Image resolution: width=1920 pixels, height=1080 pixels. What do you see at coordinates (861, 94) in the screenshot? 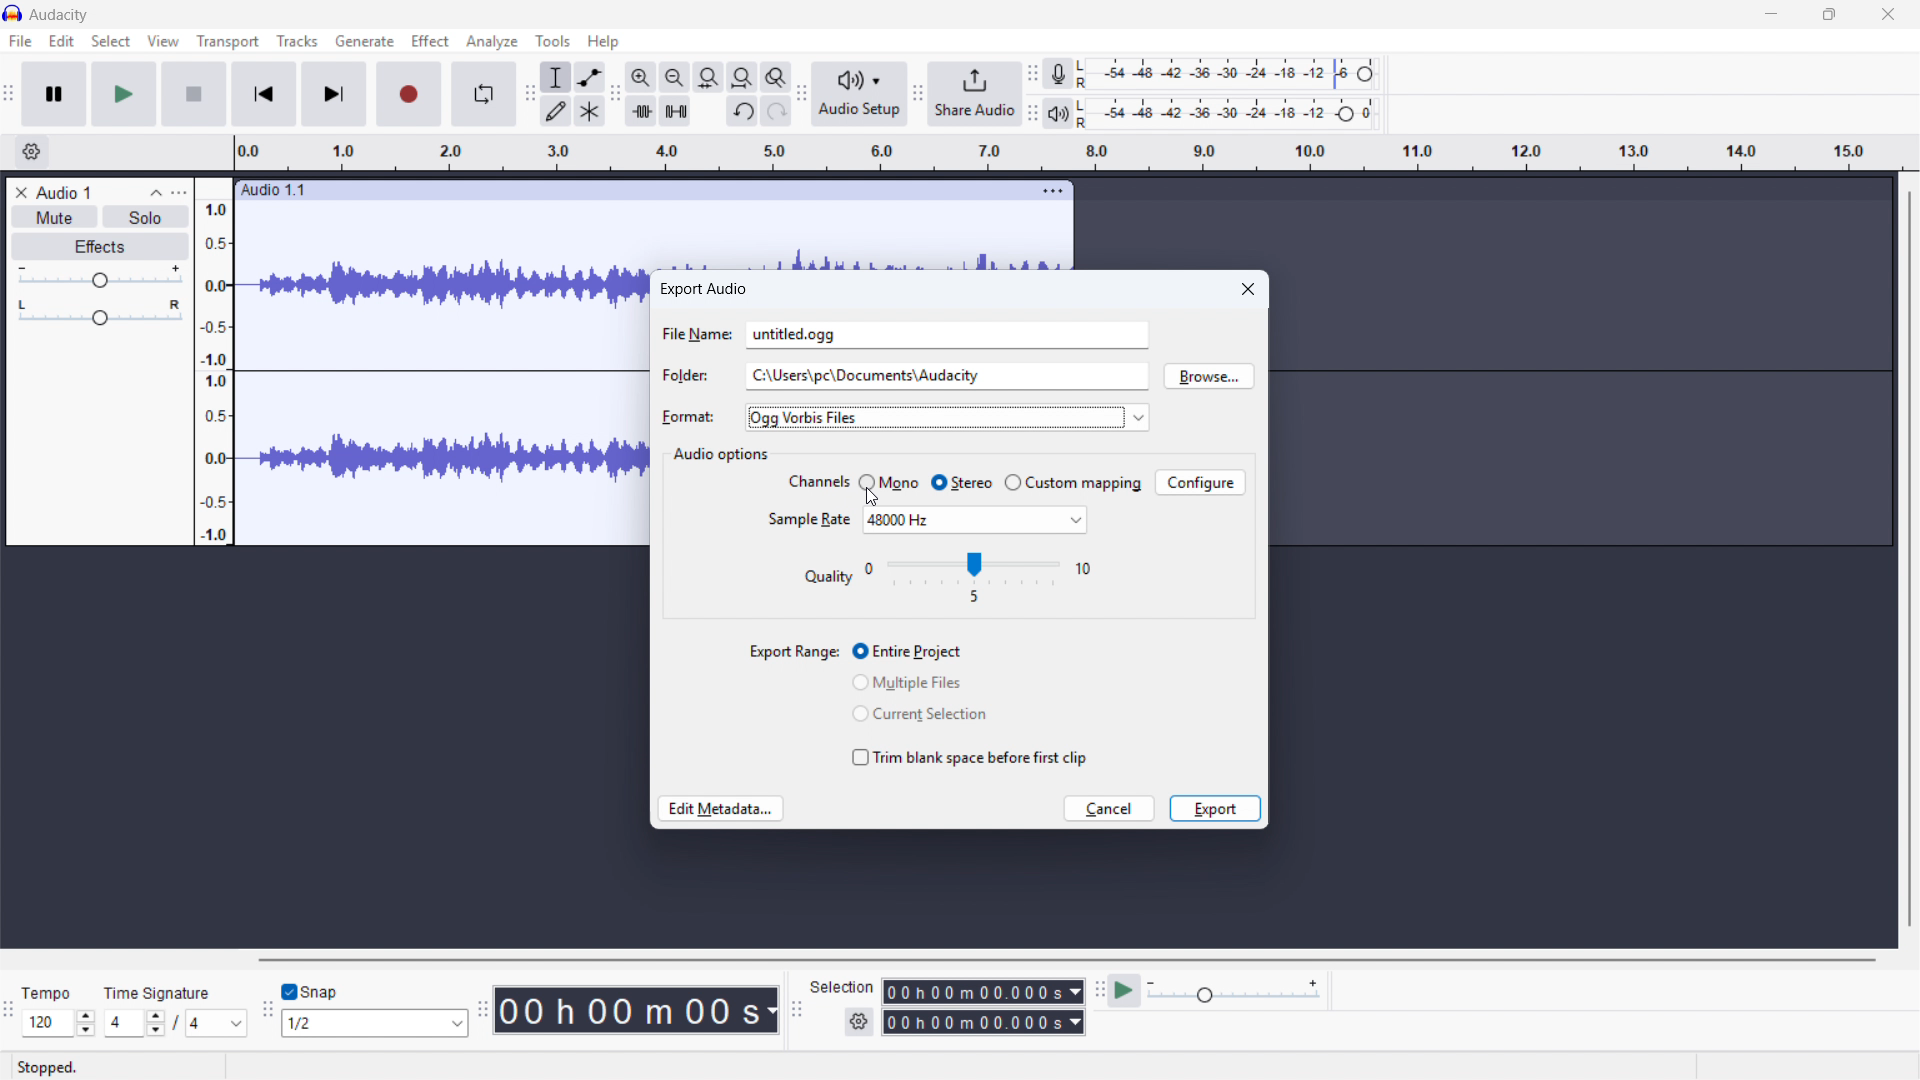
I see `Audio setup ` at bounding box center [861, 94].